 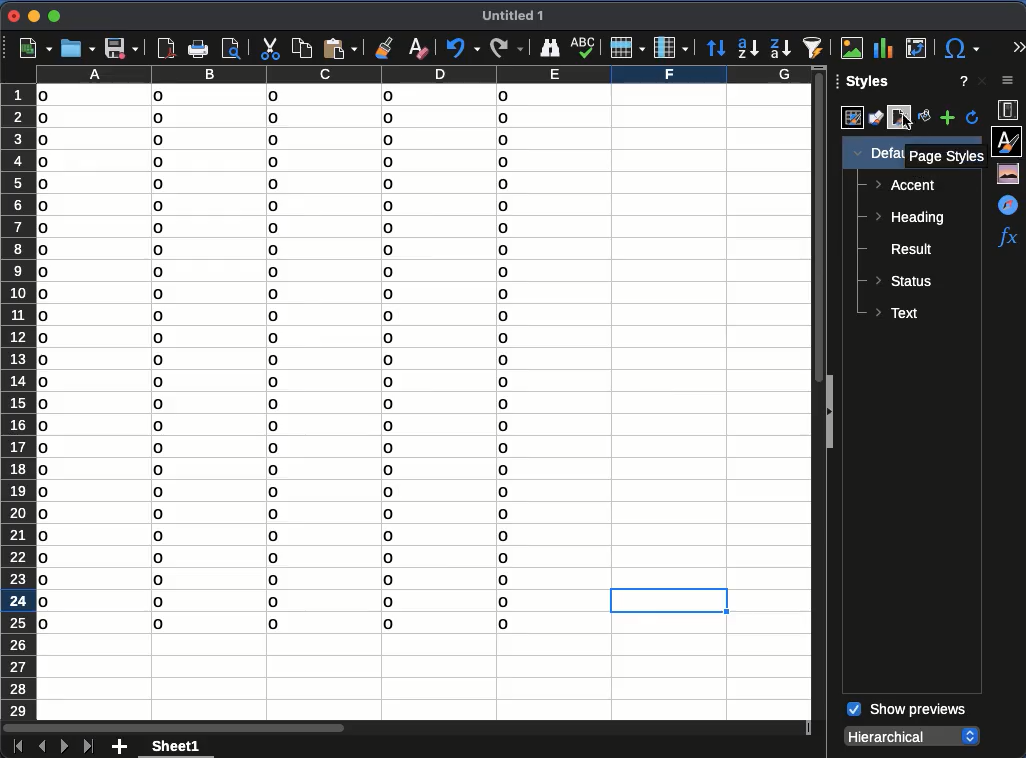 What do you see at coordinates (874, 153) in the screenshot?
I see `default ` at bounding box center [874, 153].